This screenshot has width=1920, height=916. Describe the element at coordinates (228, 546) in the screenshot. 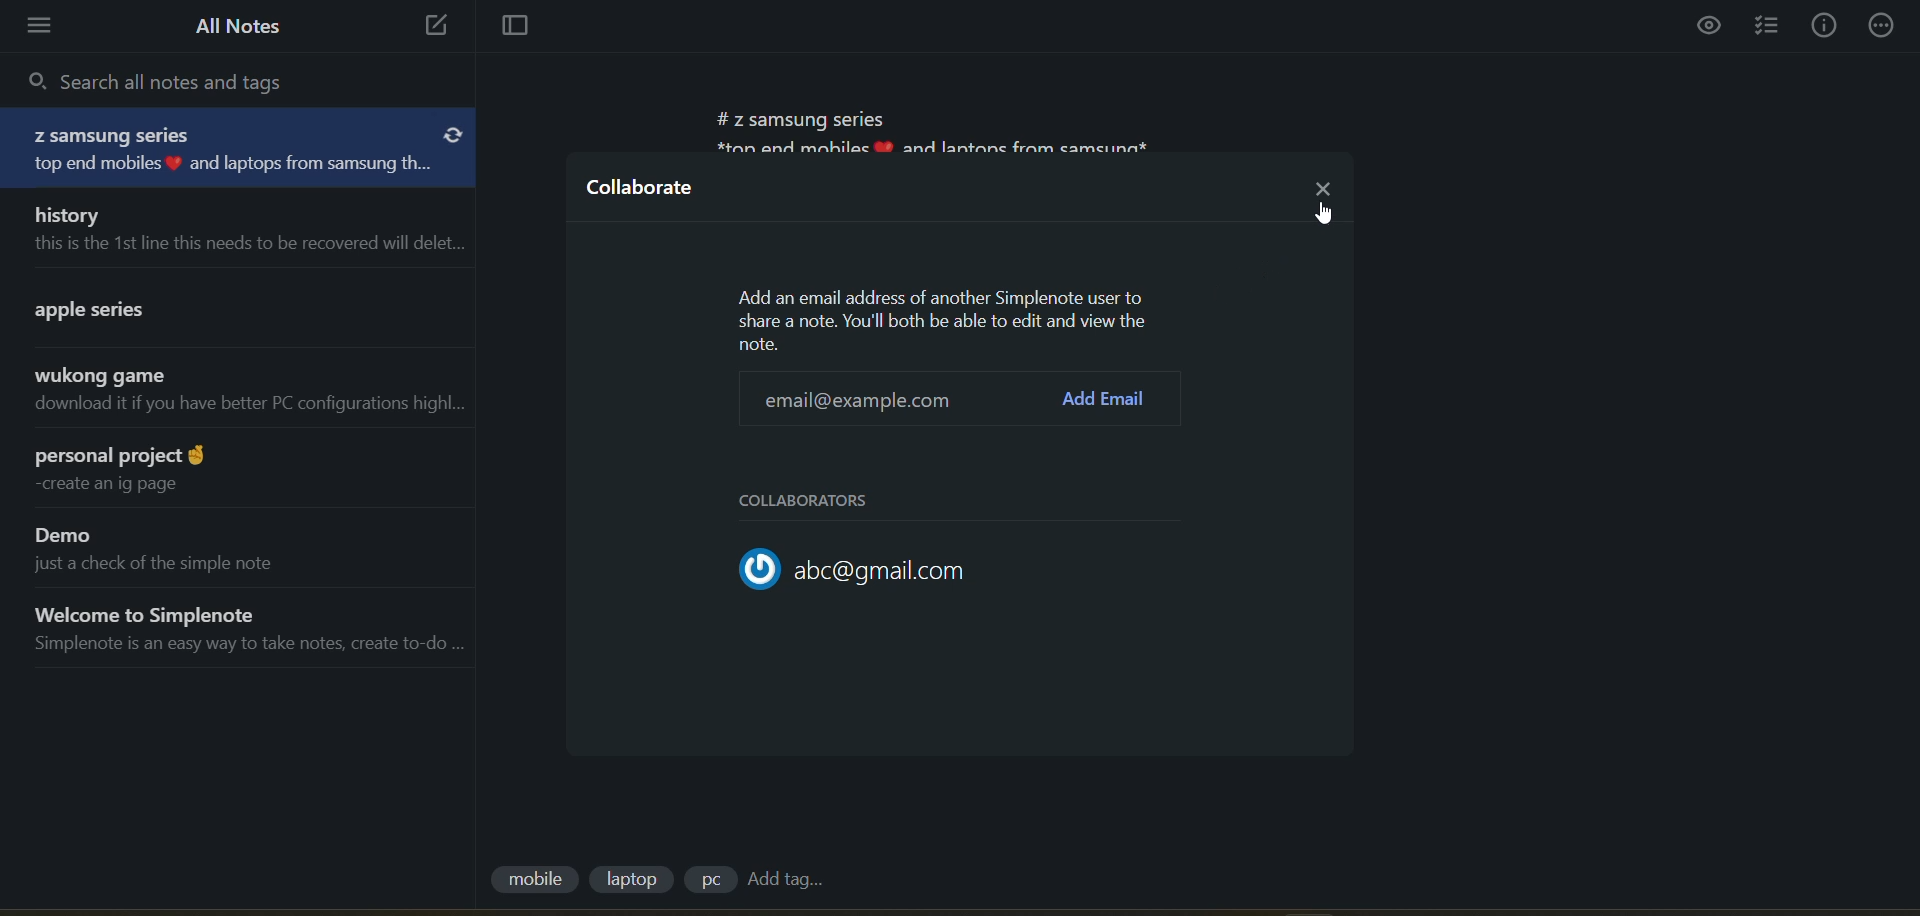

I see `note title and preview` at that location.